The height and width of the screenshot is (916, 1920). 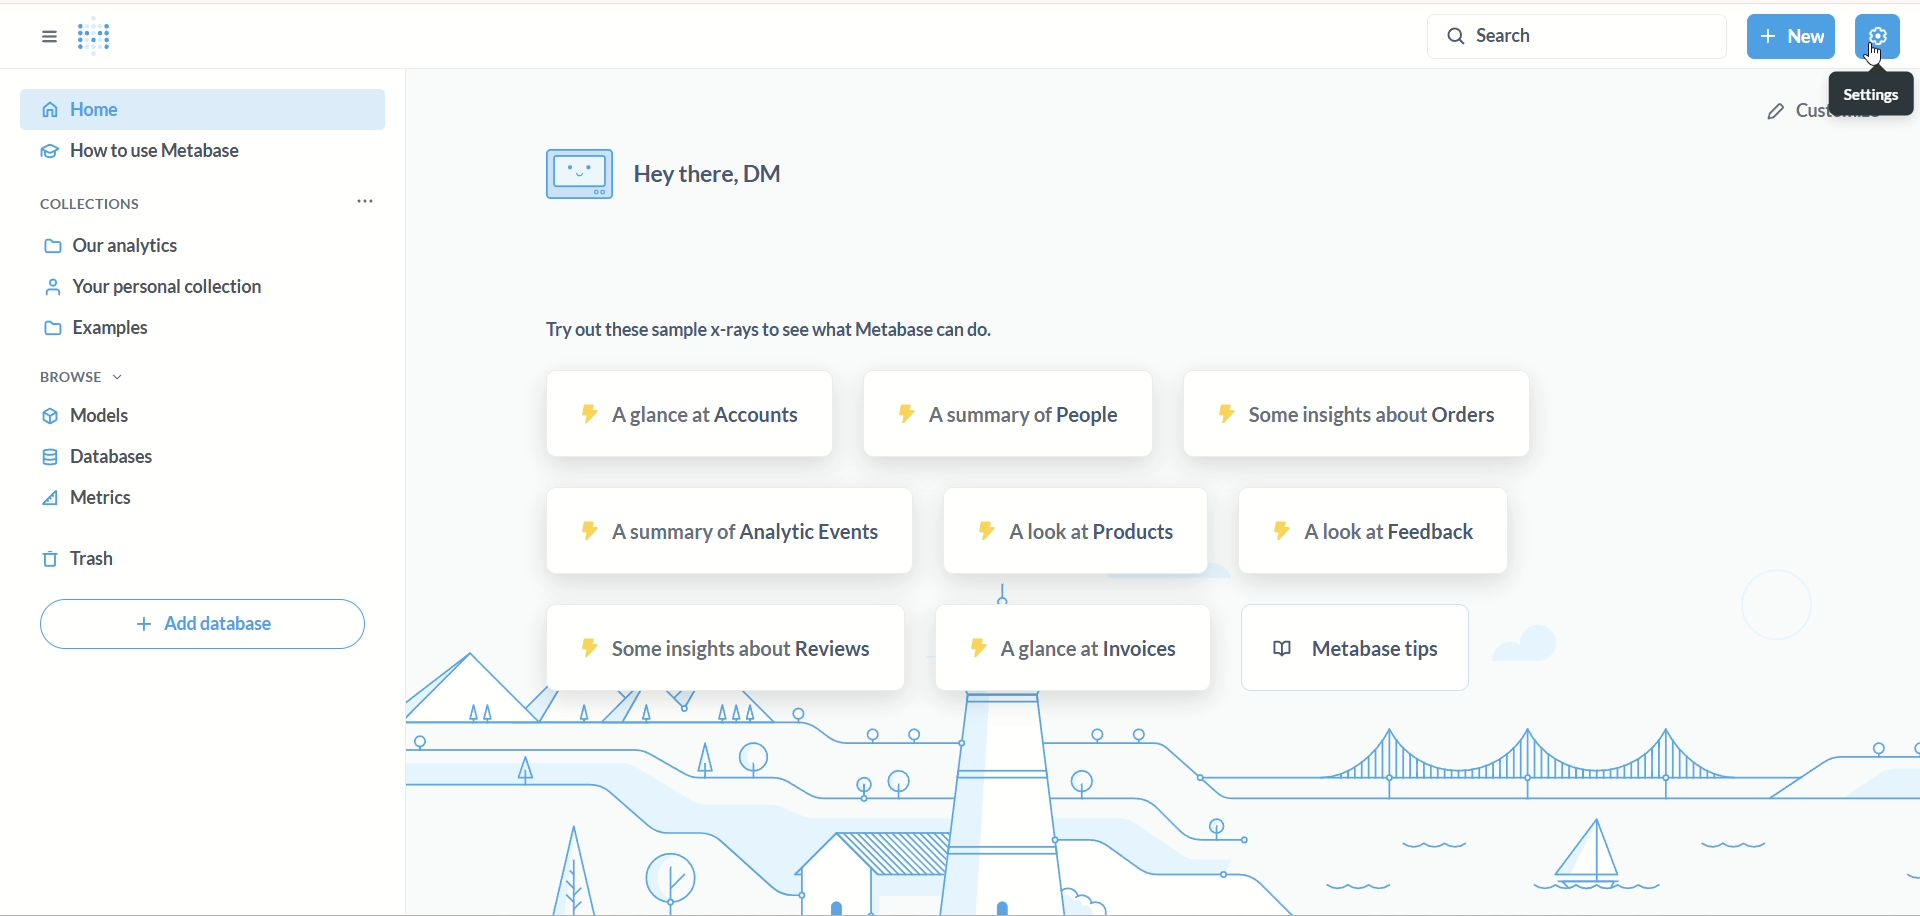 What do you see at coordinates (1868, 94) in the screenshot?
I see `Settings` at bounding box center [1868, 94].